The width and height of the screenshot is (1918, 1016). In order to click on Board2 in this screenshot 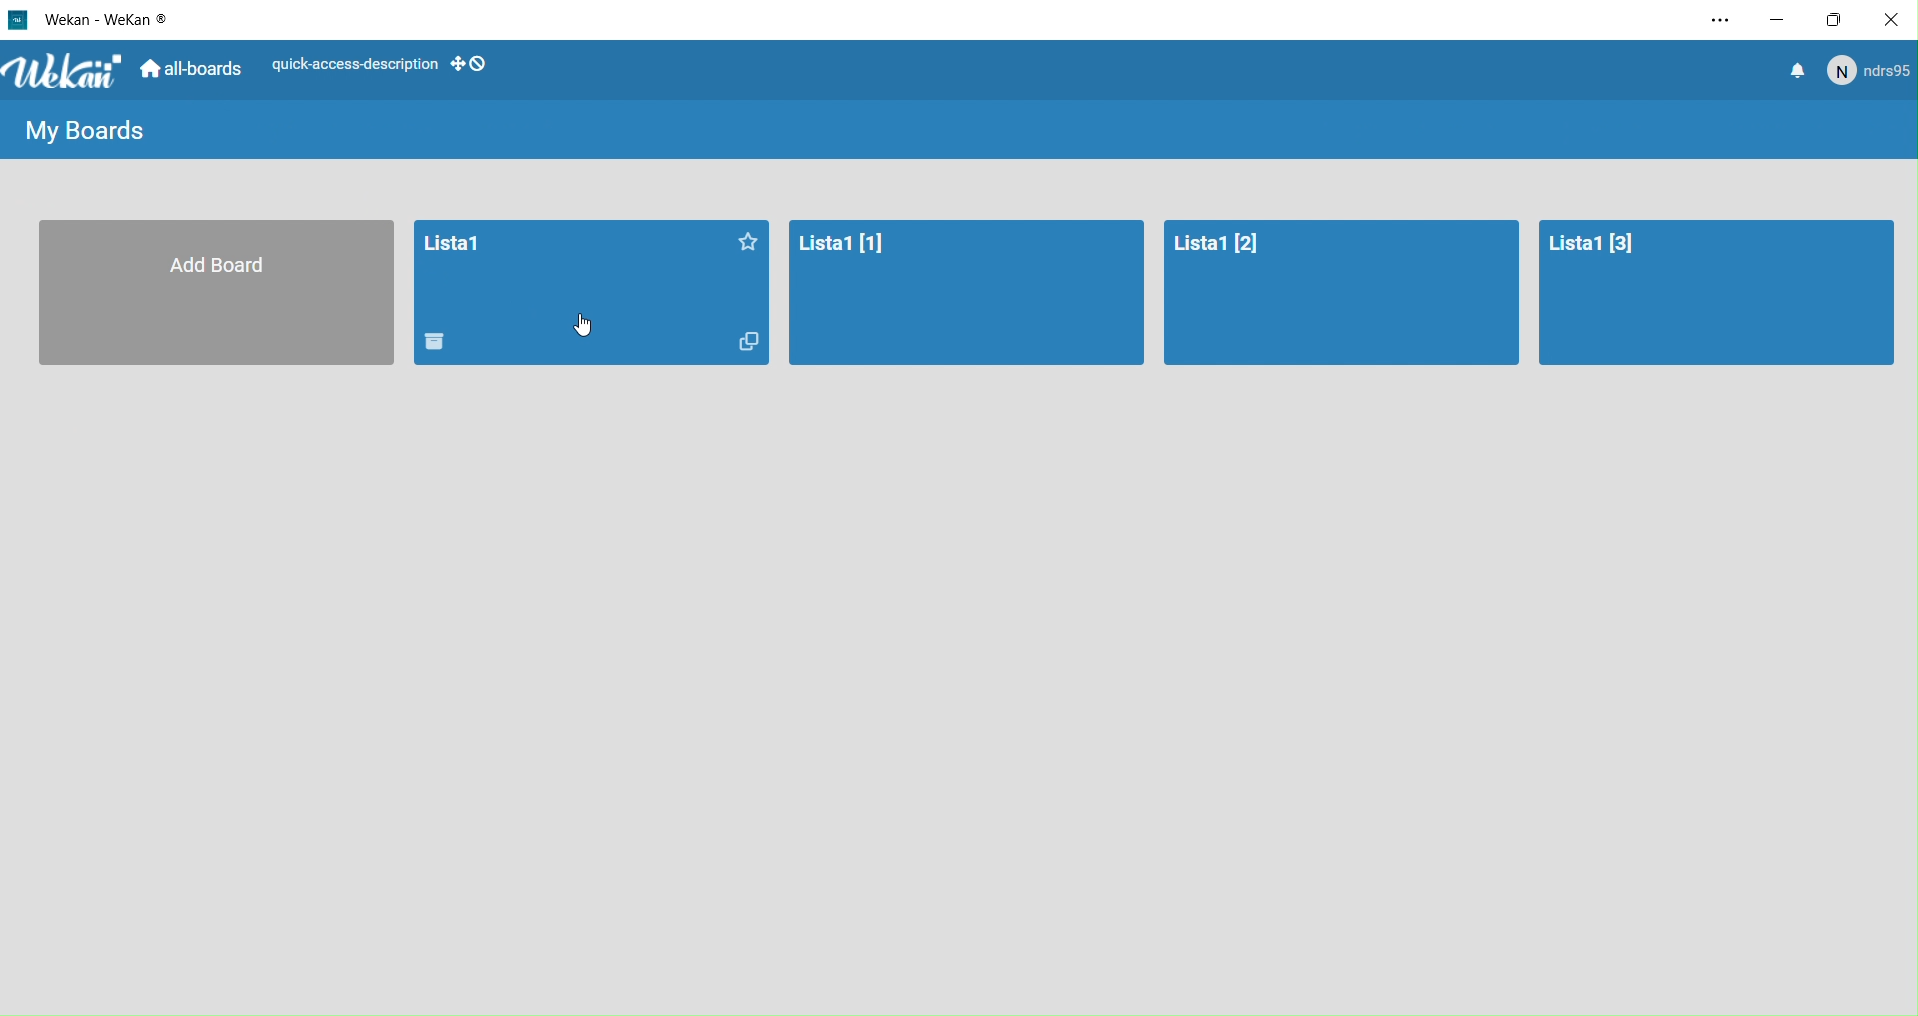, I will do `click(968, 290)`.